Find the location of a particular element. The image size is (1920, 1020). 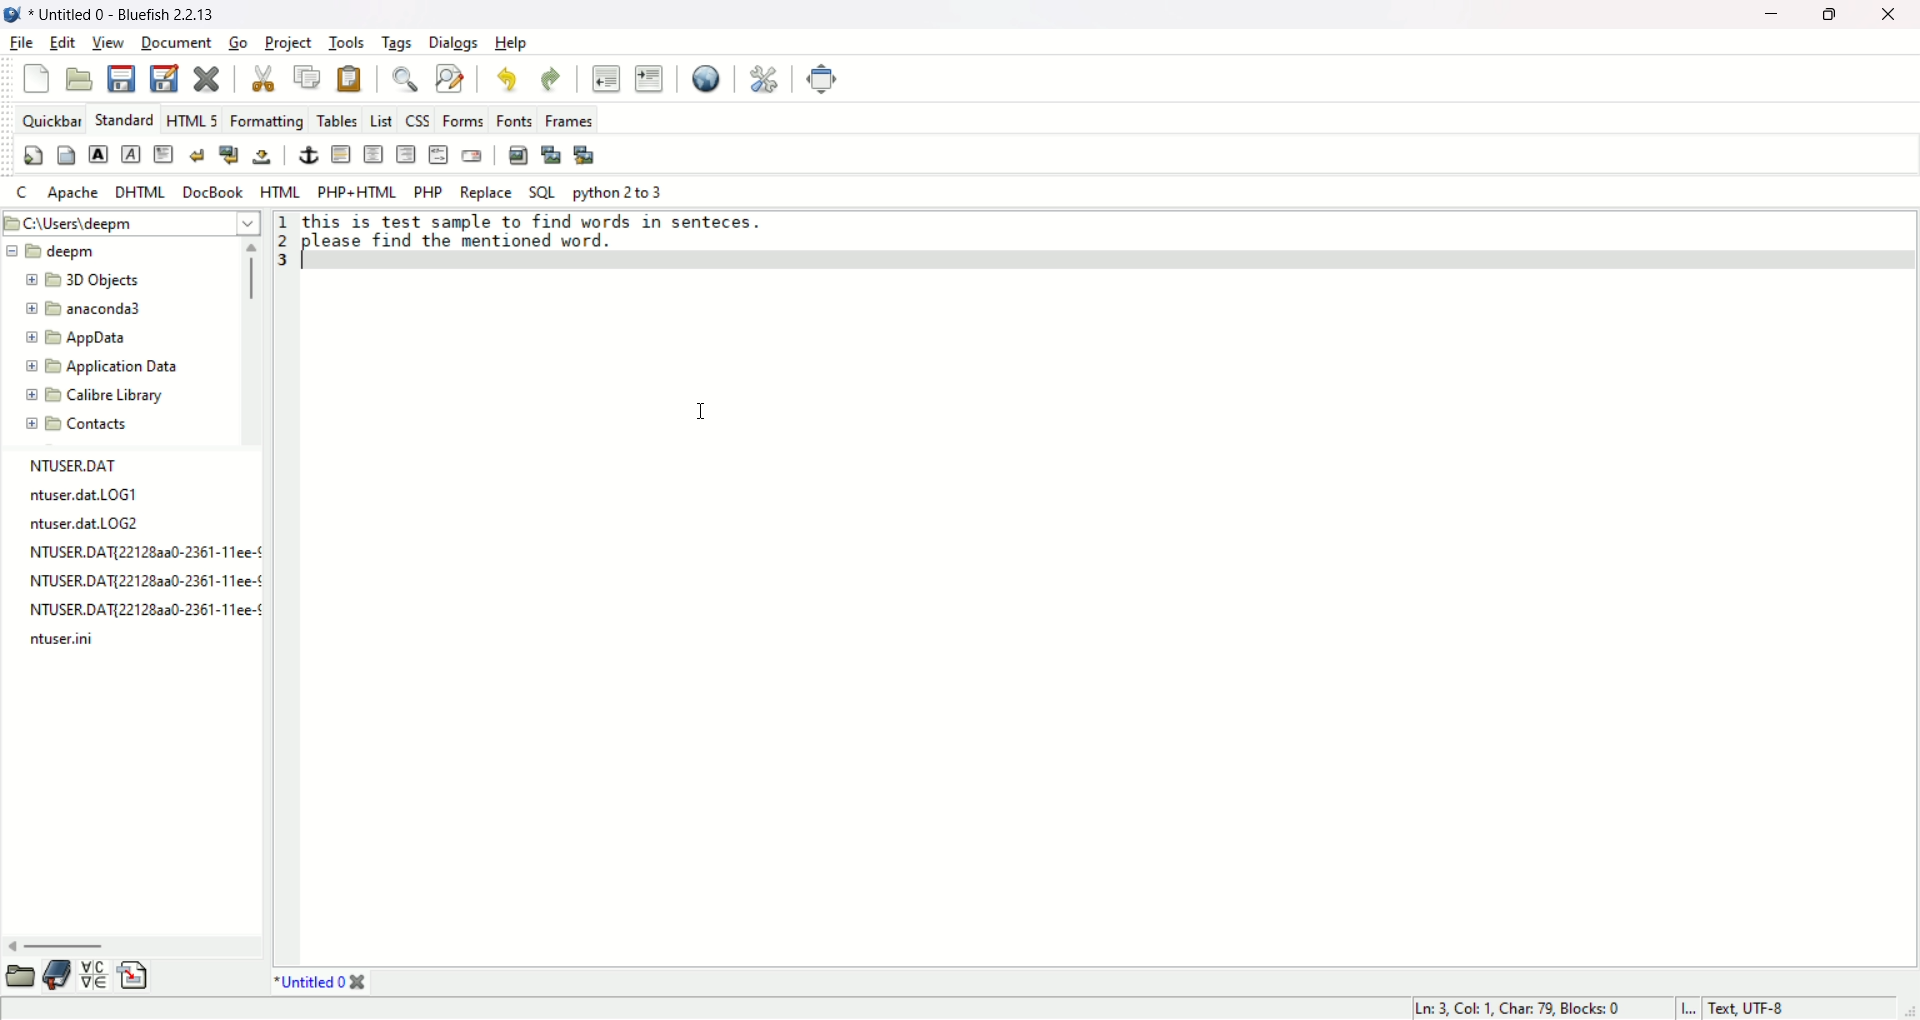

close current tab is located at coordinates (360, 981).